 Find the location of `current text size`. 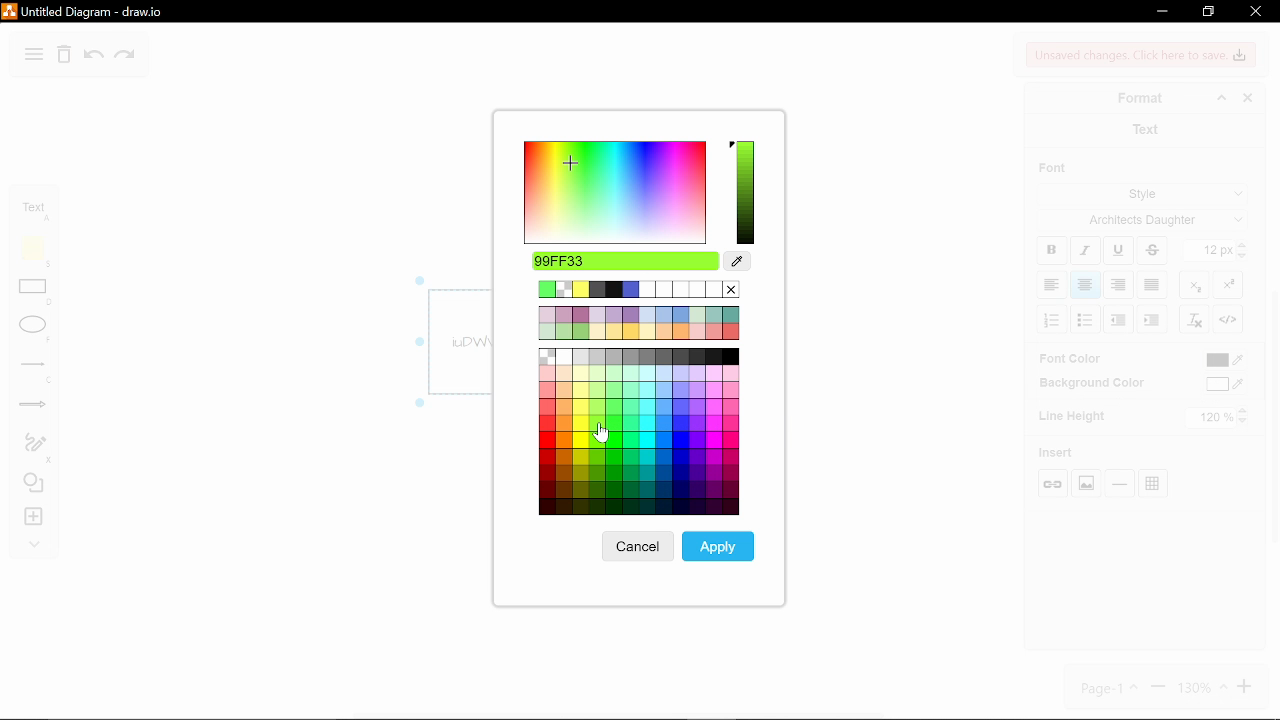

current text size is located at coordinates (1210, 250).